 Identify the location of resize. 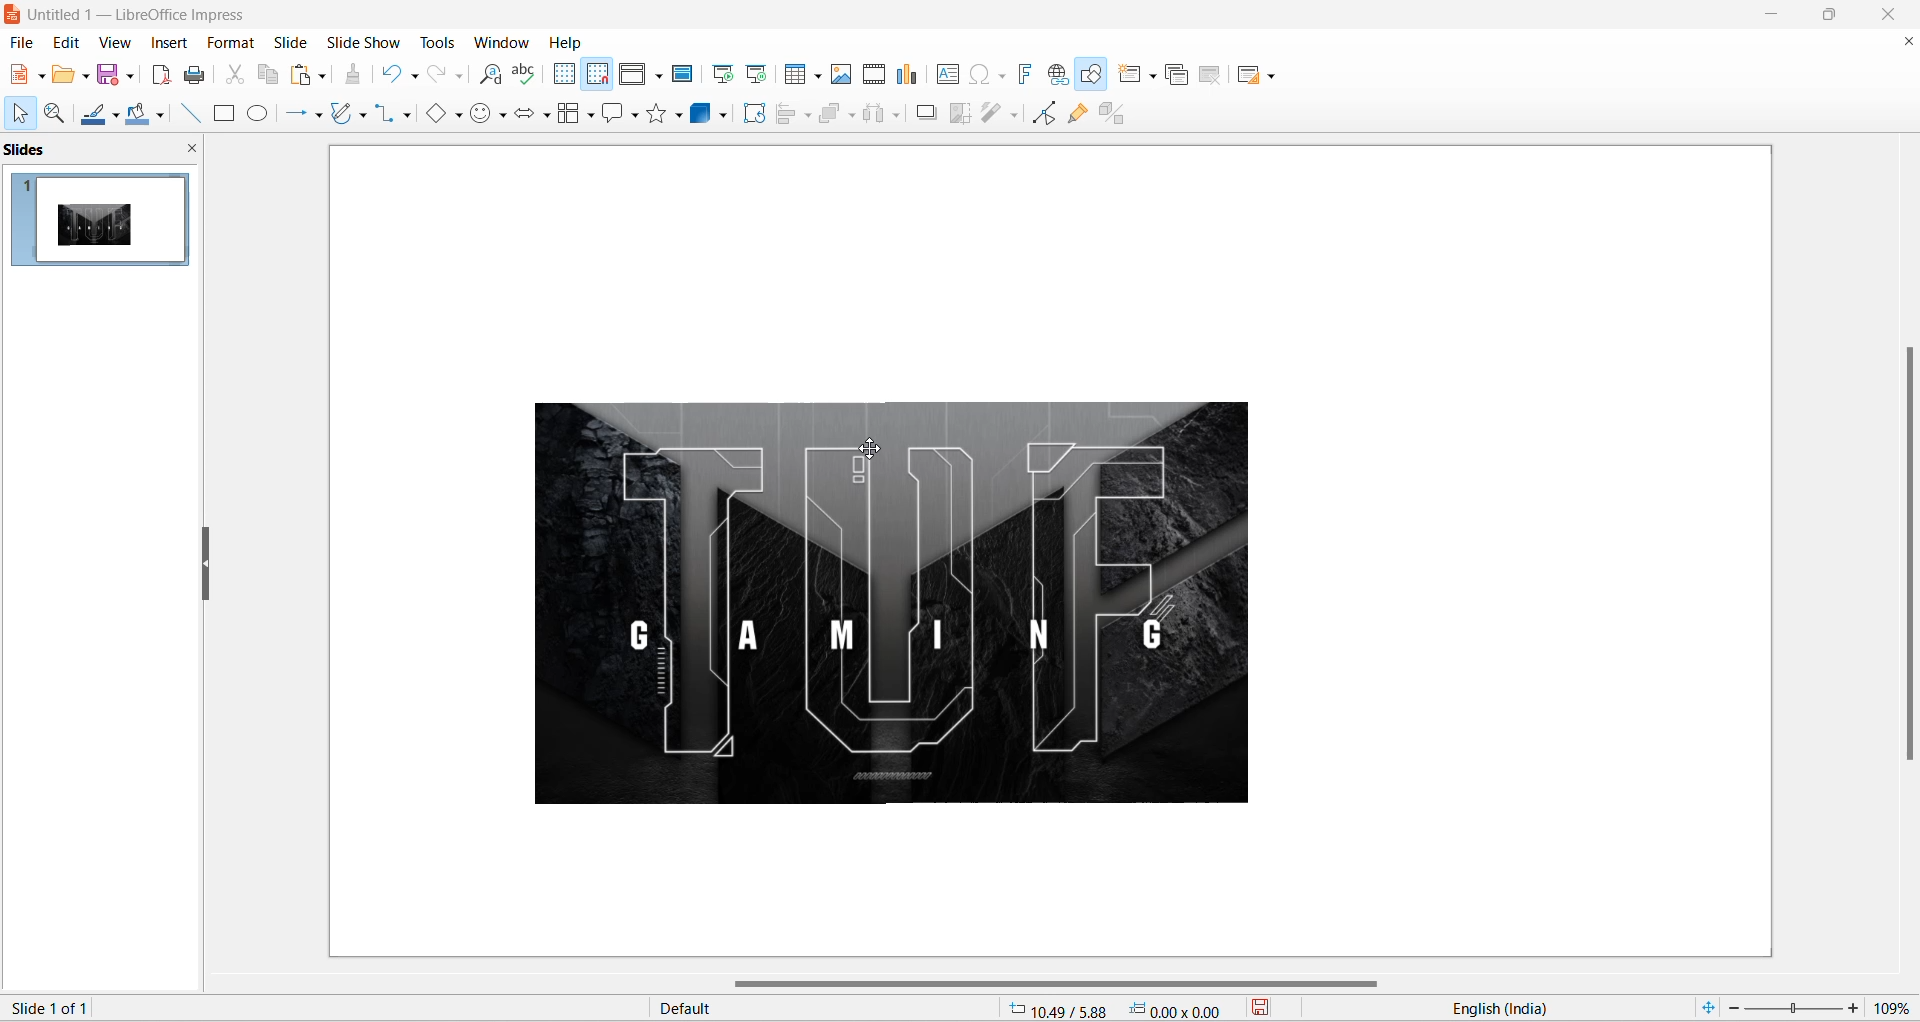
(206, 566).